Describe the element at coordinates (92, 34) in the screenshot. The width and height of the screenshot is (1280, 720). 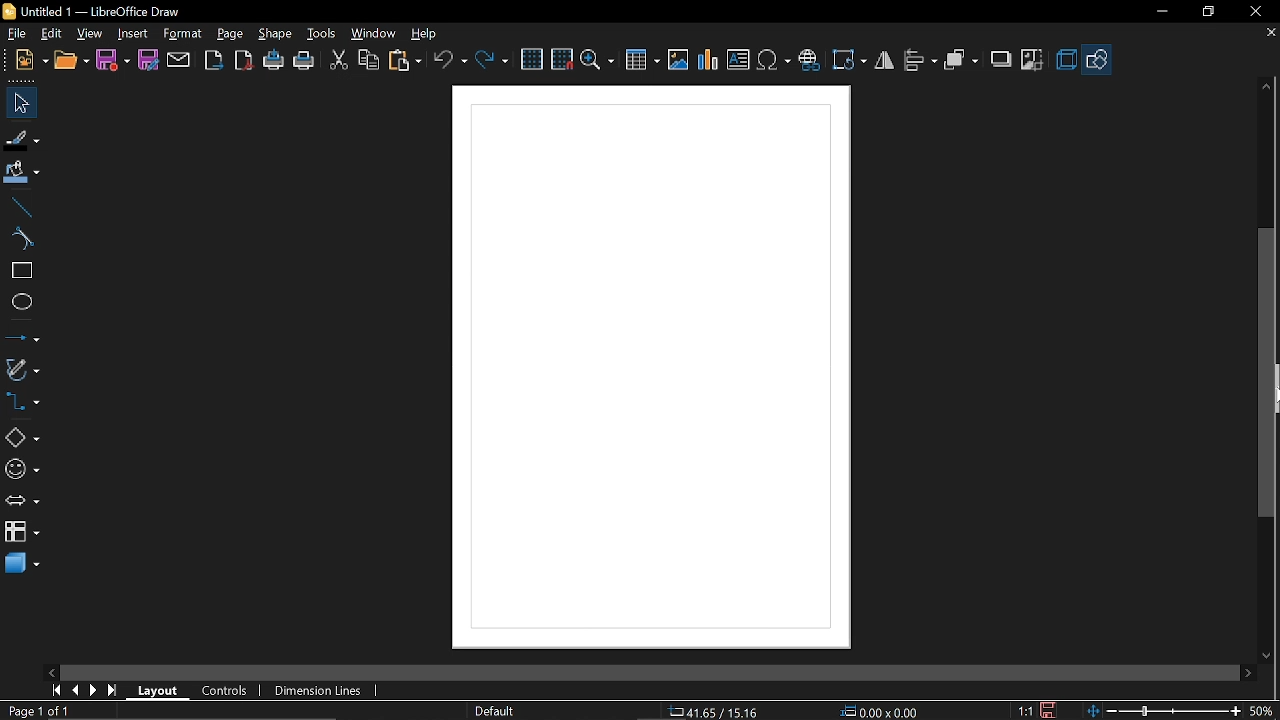
I see `view` at that location.